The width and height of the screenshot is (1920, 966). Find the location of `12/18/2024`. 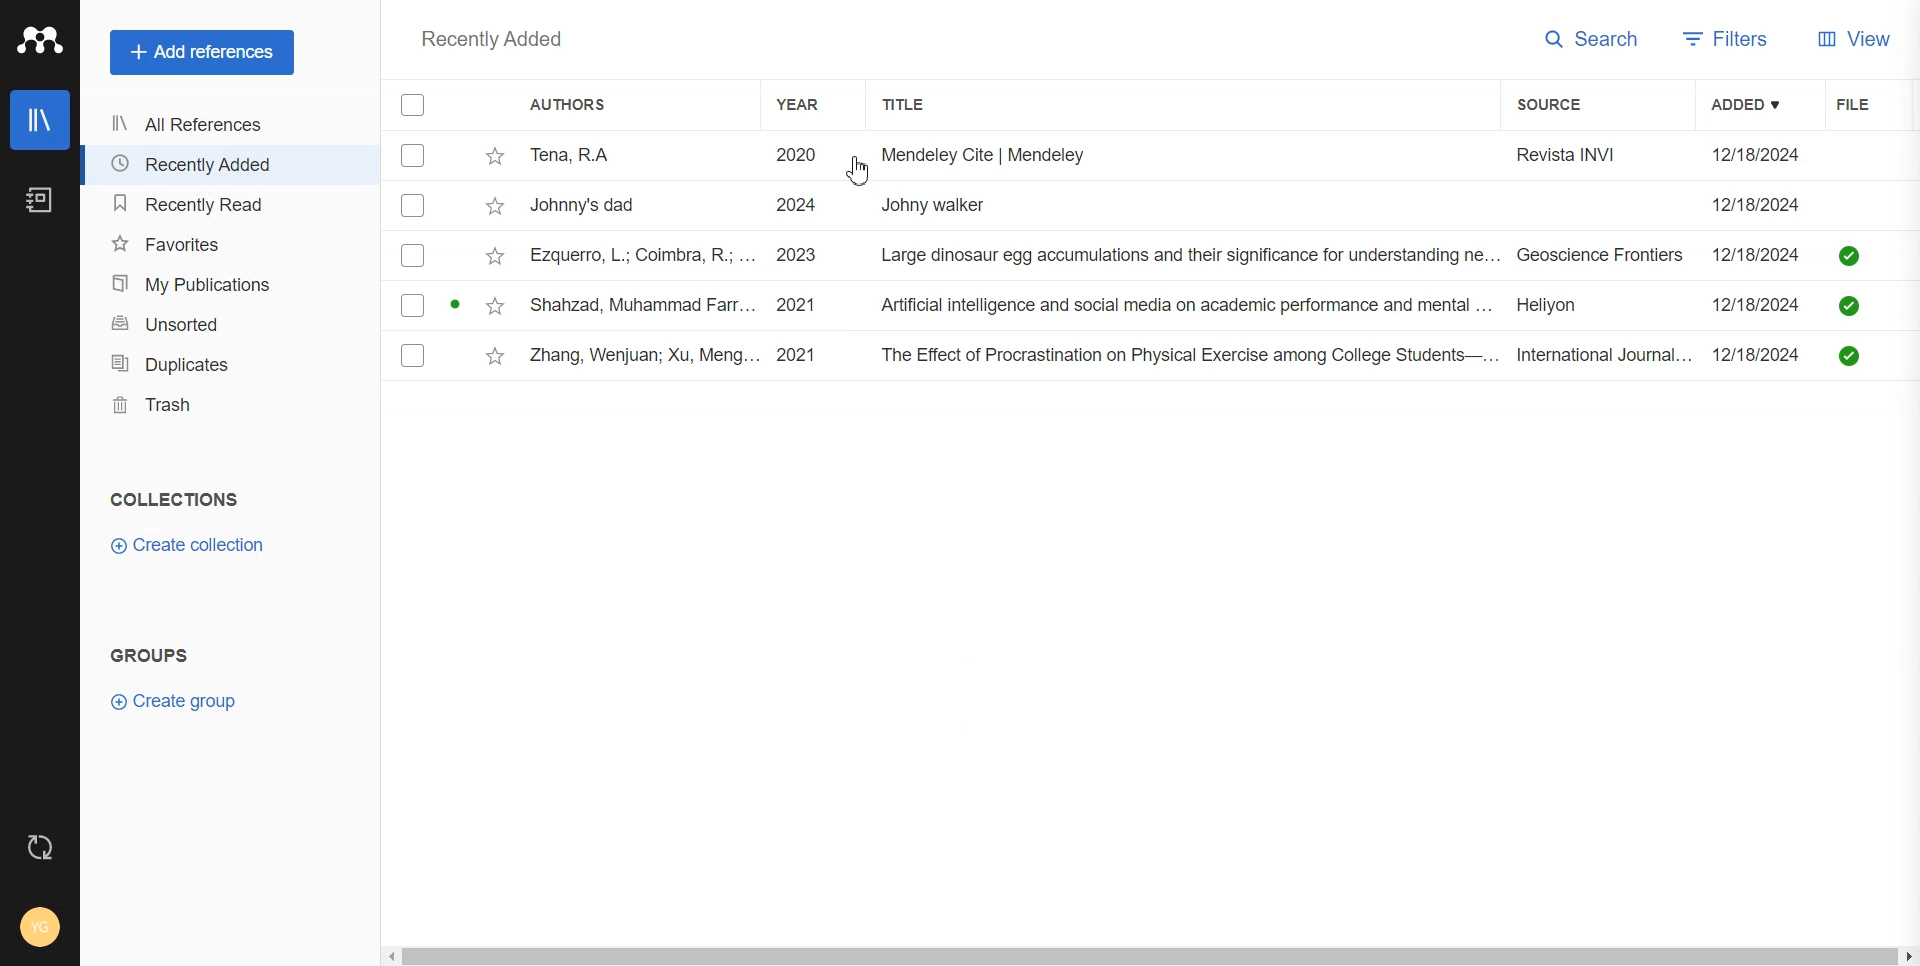

12/18/2024 is located at coordinates (1763, 253).